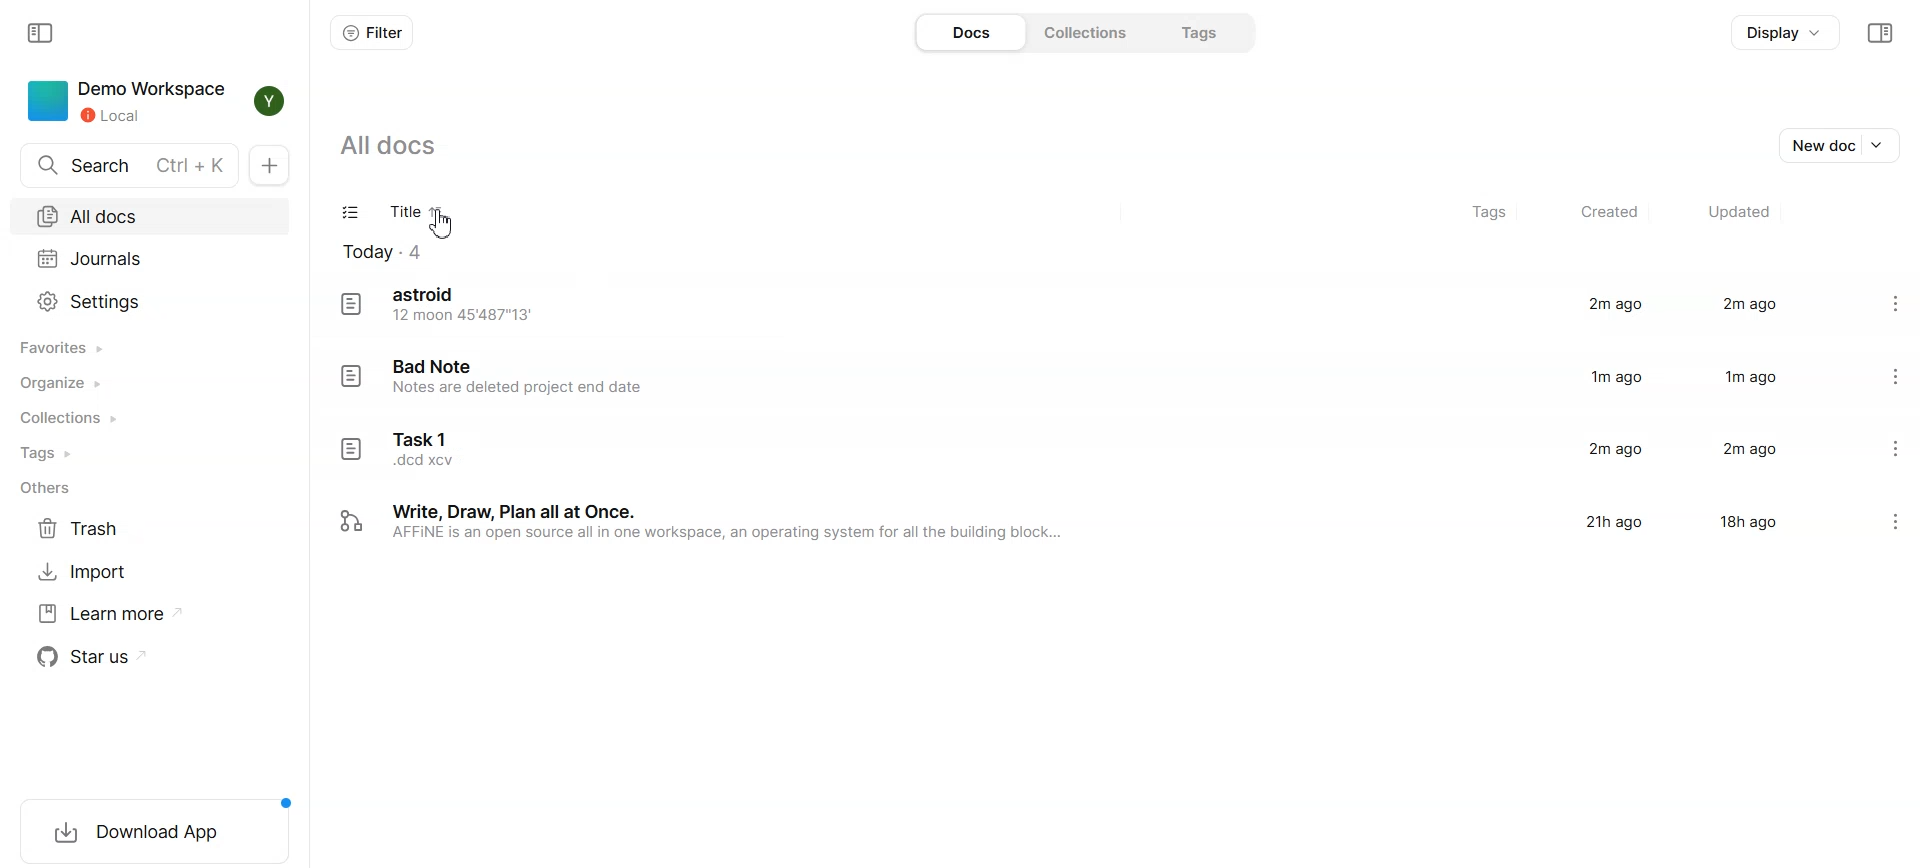 Image resolution: width=1920 pixels, height=868 pixels. What do you see at coordinates (84, 453) in the screenshot?
I see `Tags` at bounding box center [84, 453].